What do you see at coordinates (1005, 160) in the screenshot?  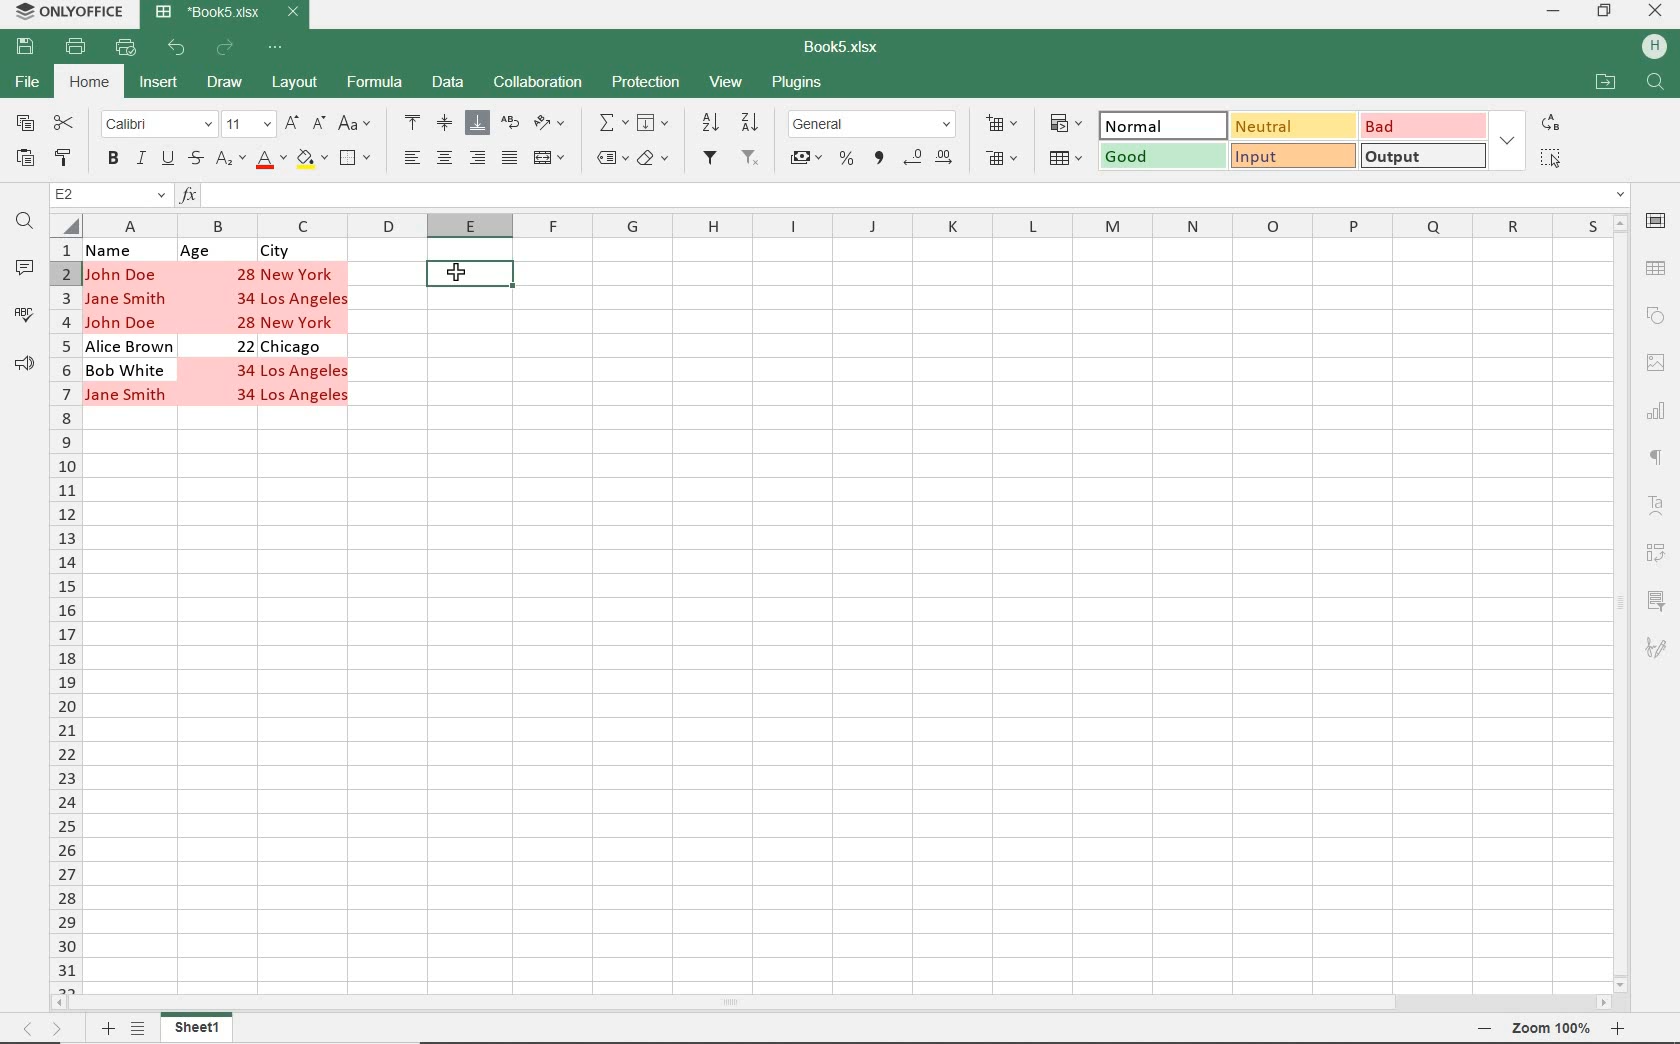 I see `DELETE CELLS` at bounding box center [1005, 160].